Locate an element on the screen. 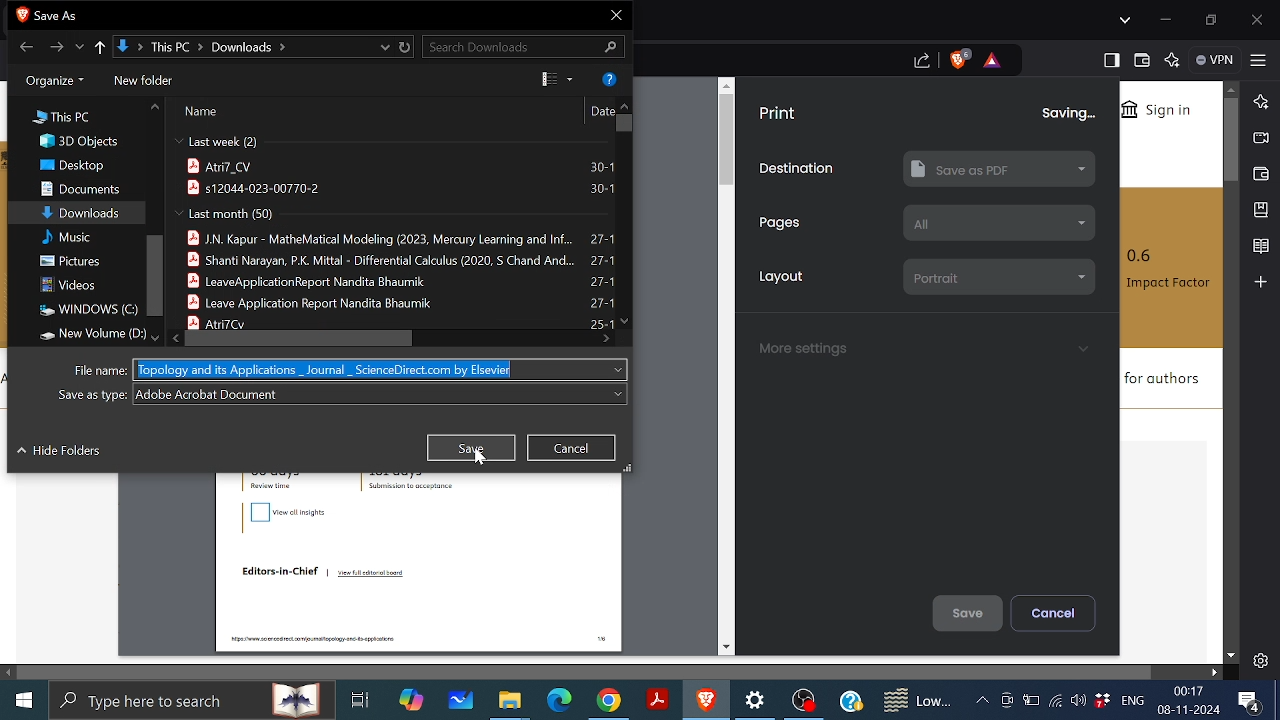 This screenshot has width=1280, height=720. Reload is located at coordinates (406, 49).